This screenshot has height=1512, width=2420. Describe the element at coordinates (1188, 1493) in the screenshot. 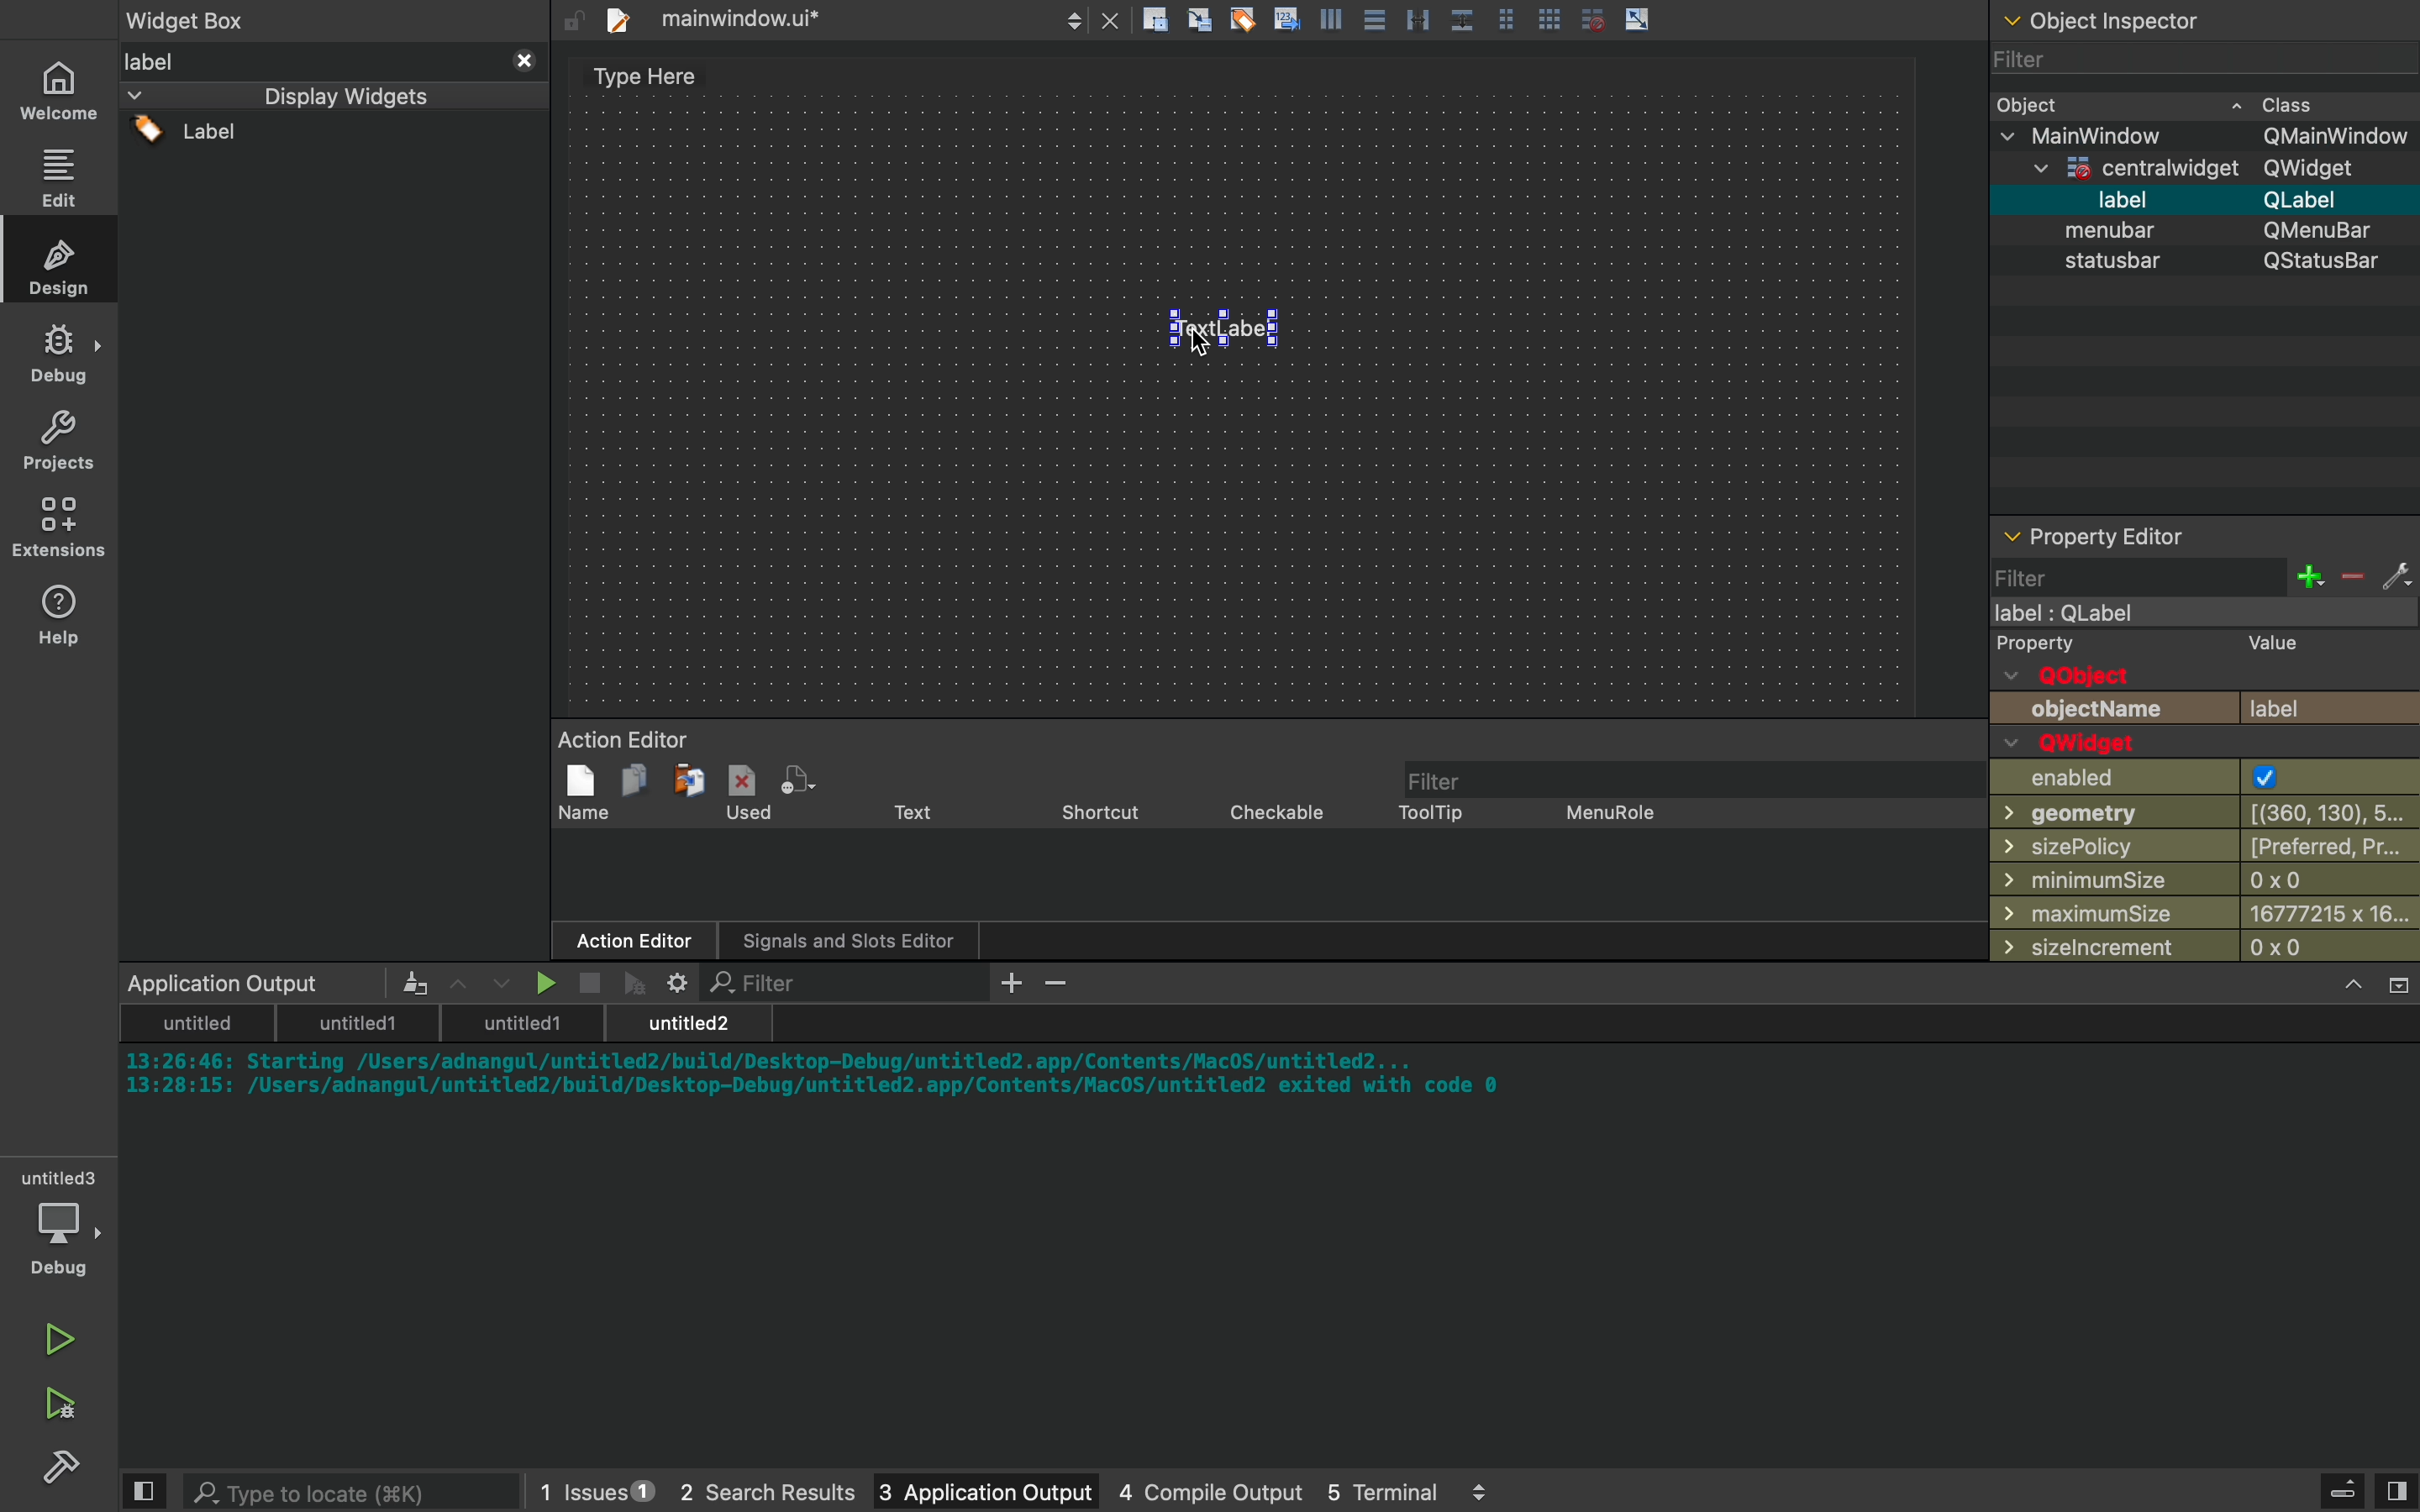

I see `4 console output` at that location.